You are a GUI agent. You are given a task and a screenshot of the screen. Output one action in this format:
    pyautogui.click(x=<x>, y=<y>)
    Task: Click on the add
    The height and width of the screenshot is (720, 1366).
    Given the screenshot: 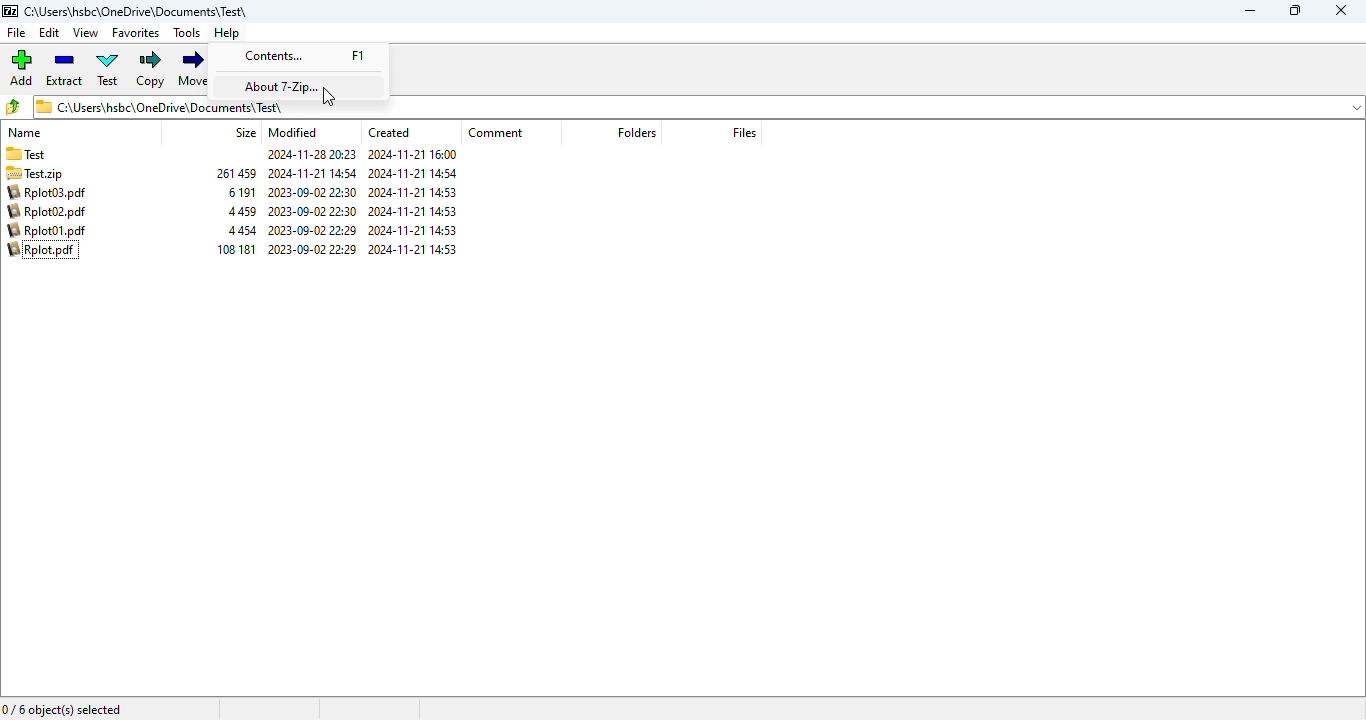 What is the action you would take?
    pyautogui.click(x=22, y=67)
    